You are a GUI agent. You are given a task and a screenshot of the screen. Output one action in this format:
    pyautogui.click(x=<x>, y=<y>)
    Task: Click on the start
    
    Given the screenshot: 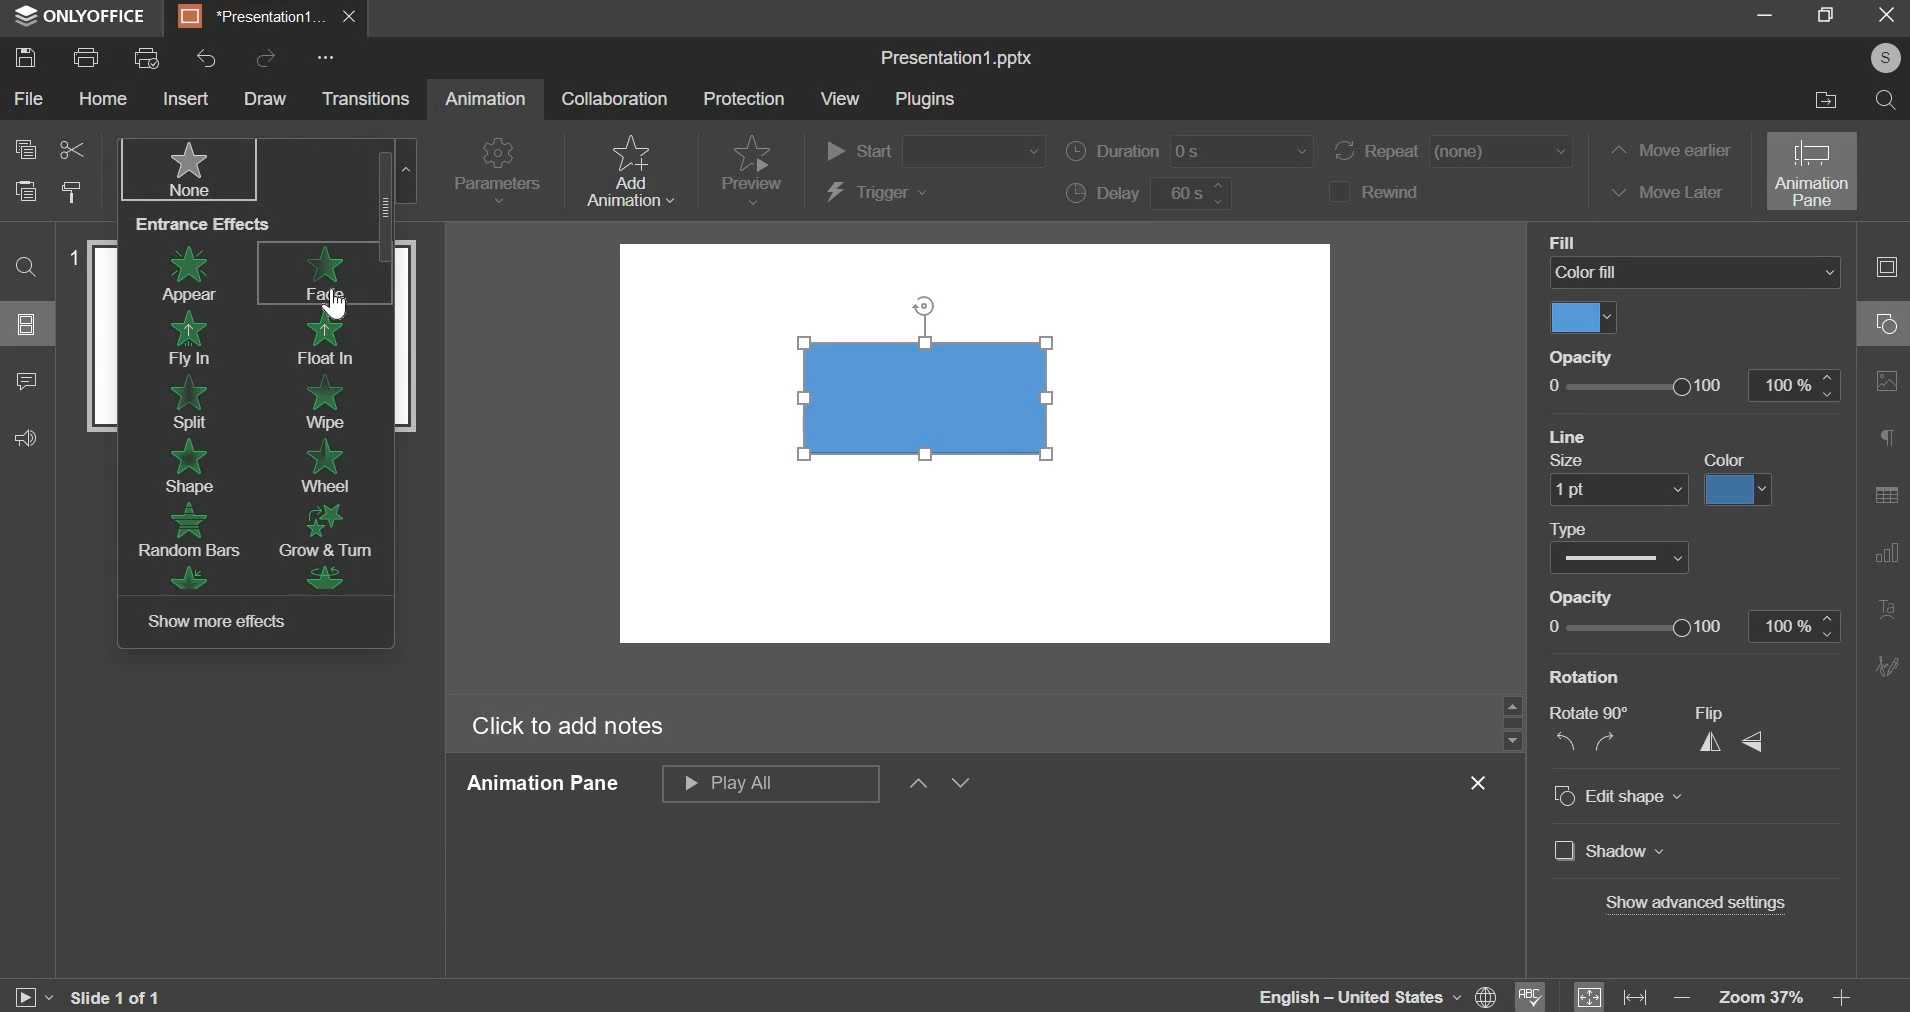 What is the action you would take?
    pyautogui.click(x=936, y=149)
    